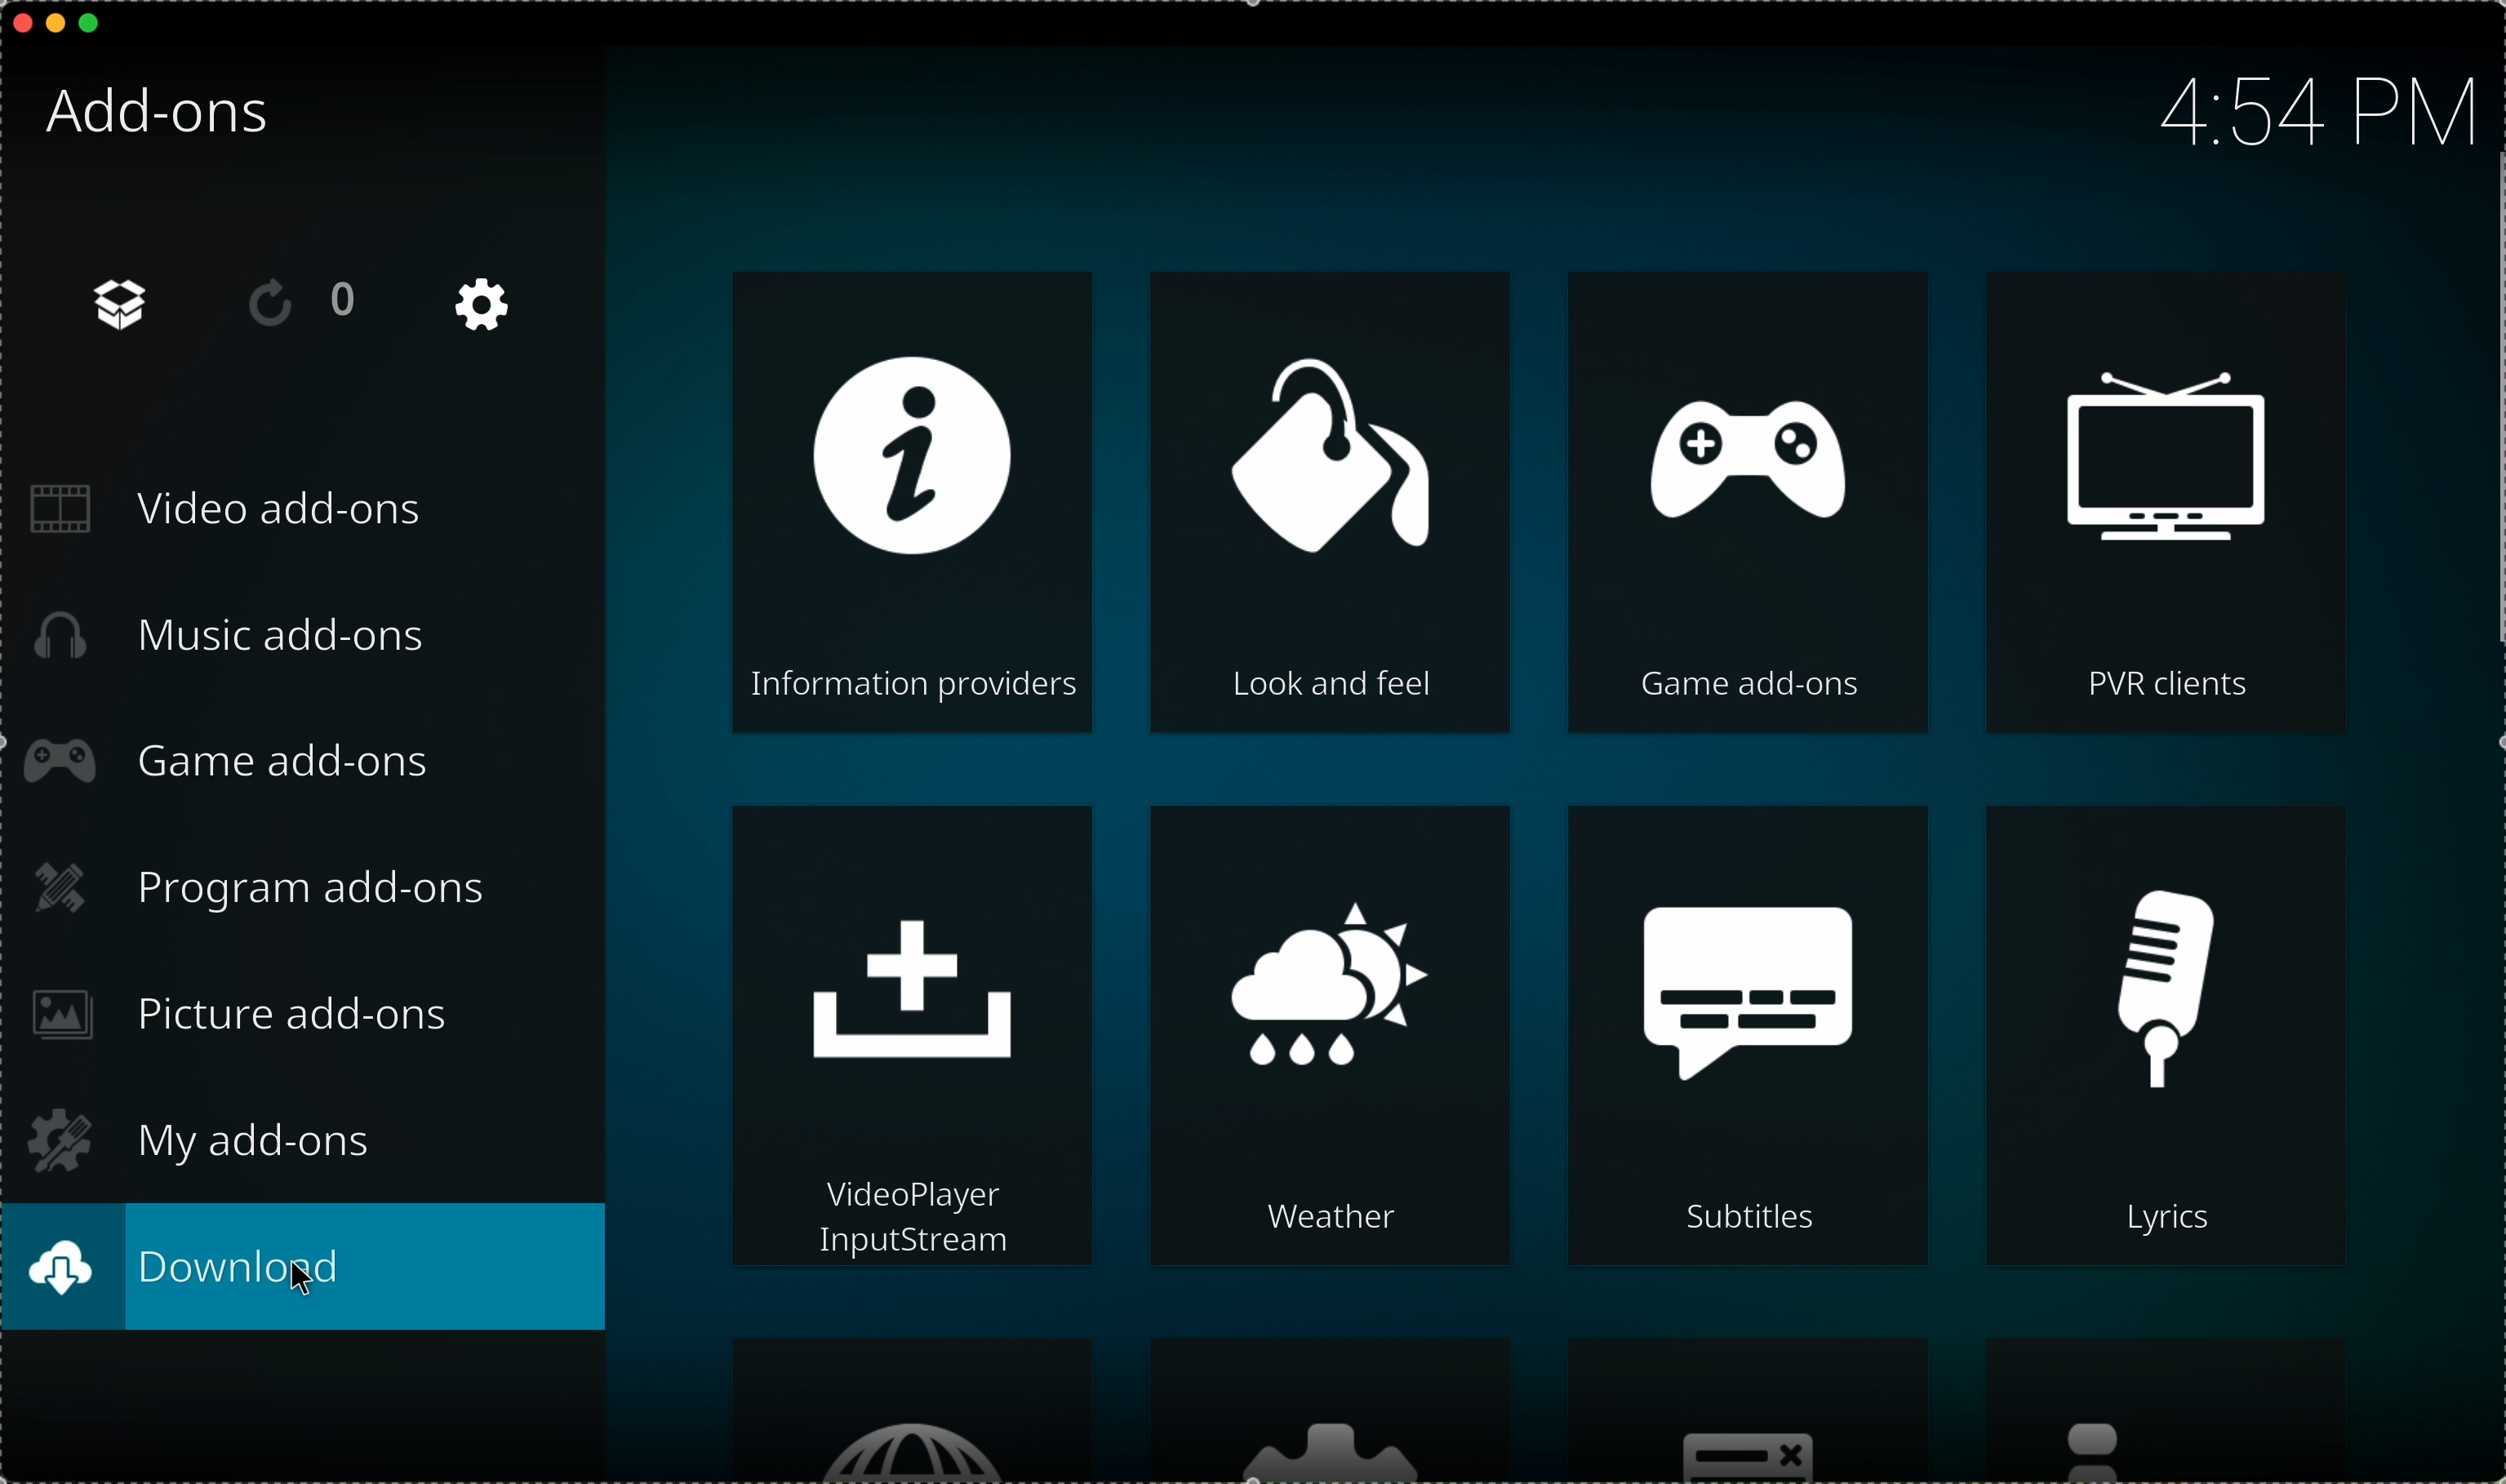 This screenshot has height=1484, width=2506. I want to click on subtitles, so click(1749, 1038).